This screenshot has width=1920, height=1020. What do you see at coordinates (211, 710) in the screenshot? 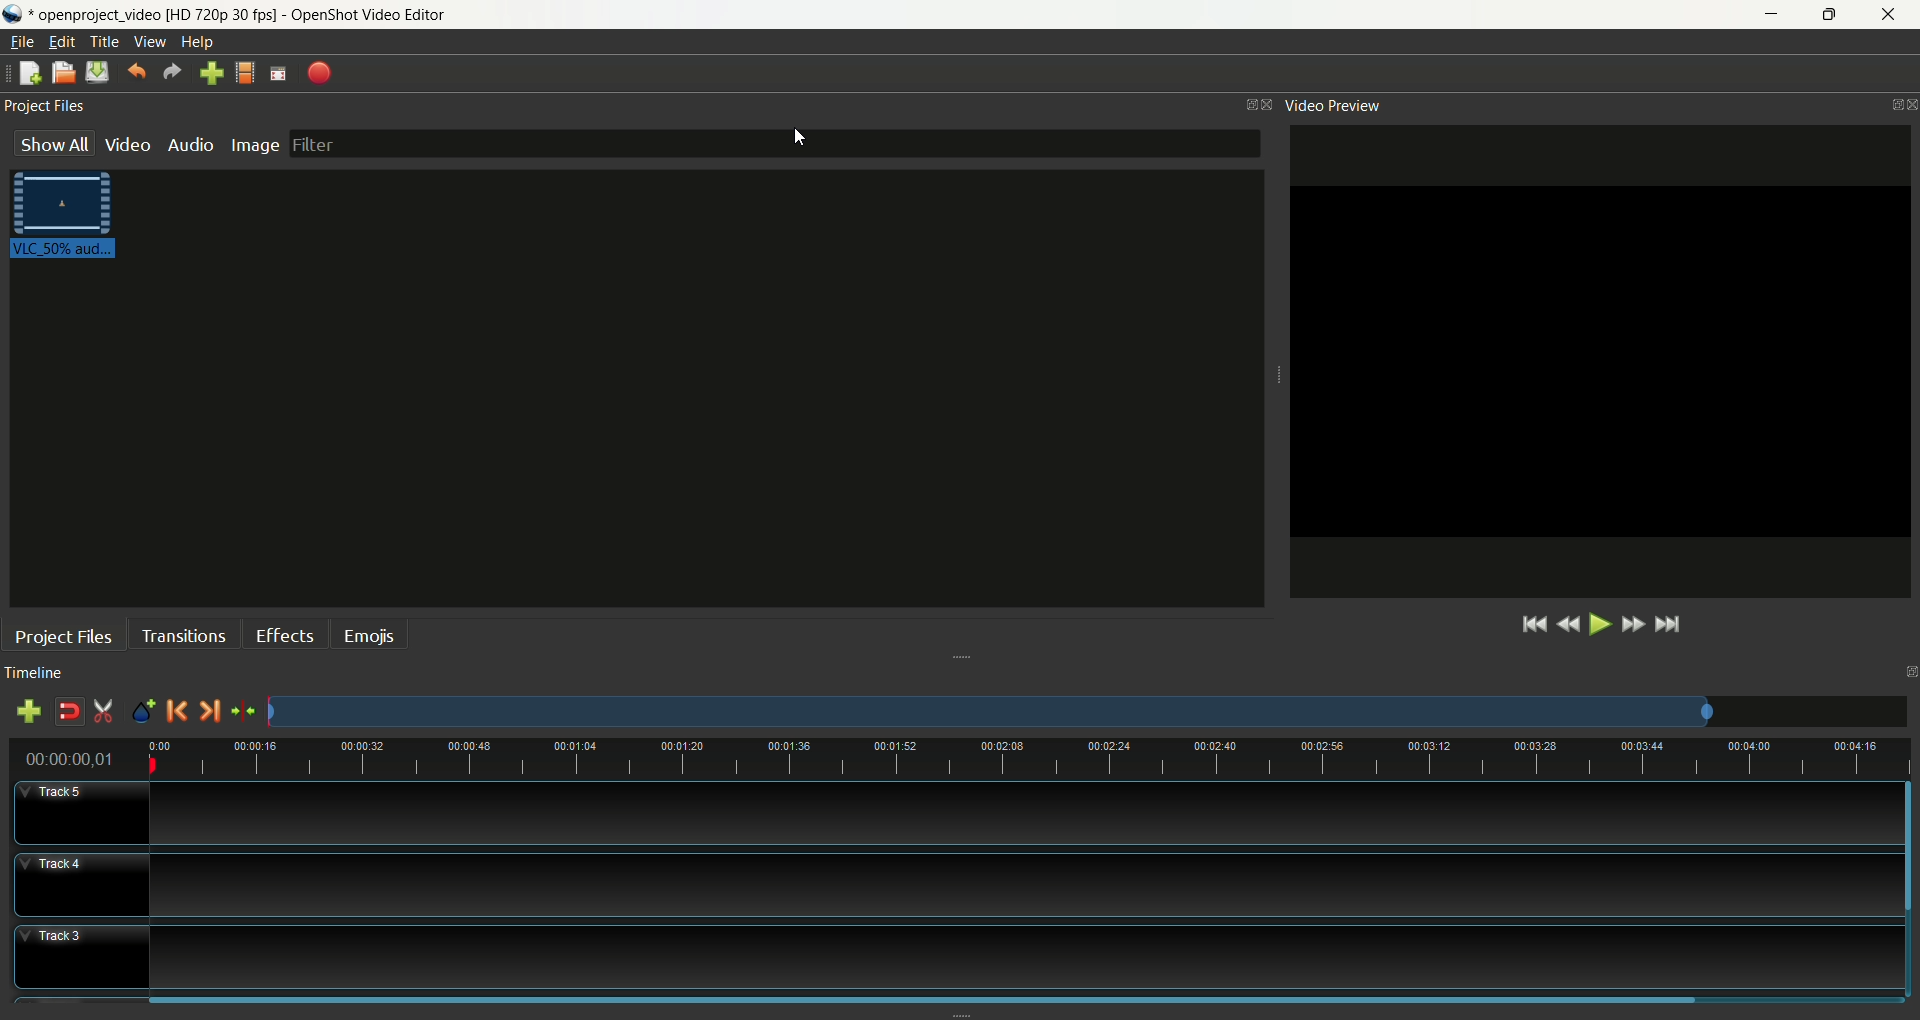
I see `next marker` at bounding box center [211, 710].